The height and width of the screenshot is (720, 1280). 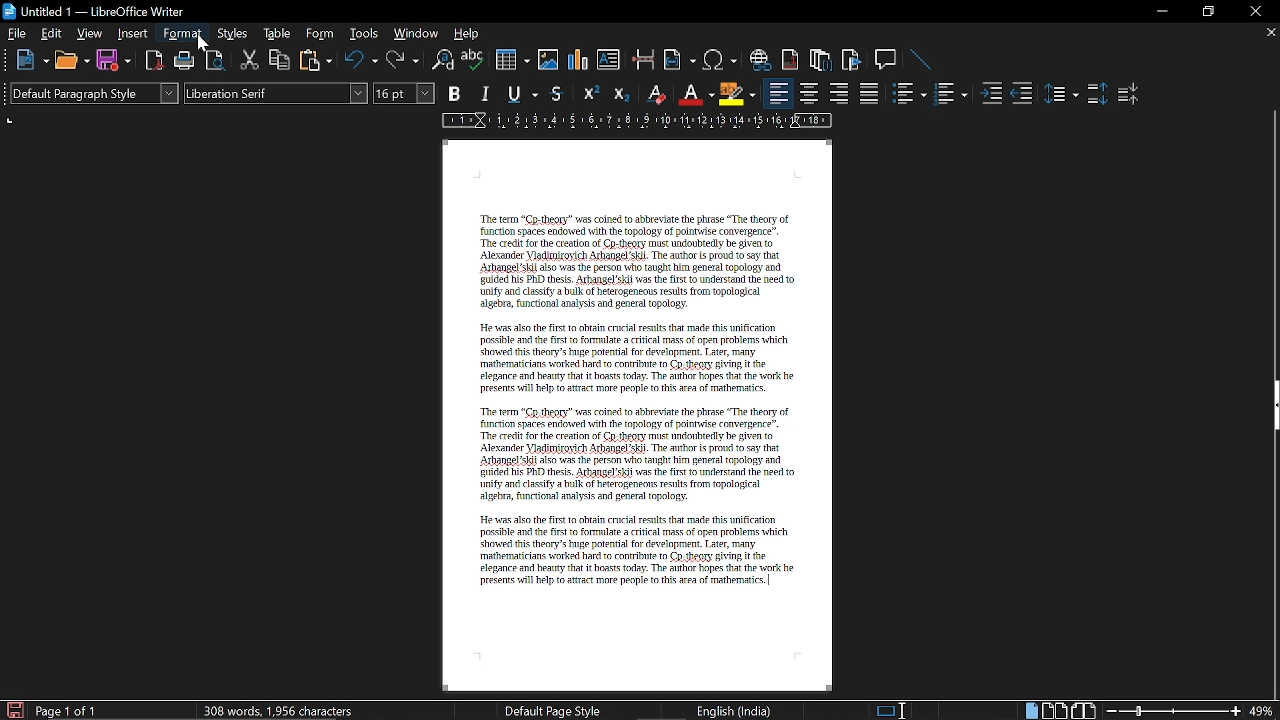 I want to click on Sidebar, so click(x=1271, y=407).